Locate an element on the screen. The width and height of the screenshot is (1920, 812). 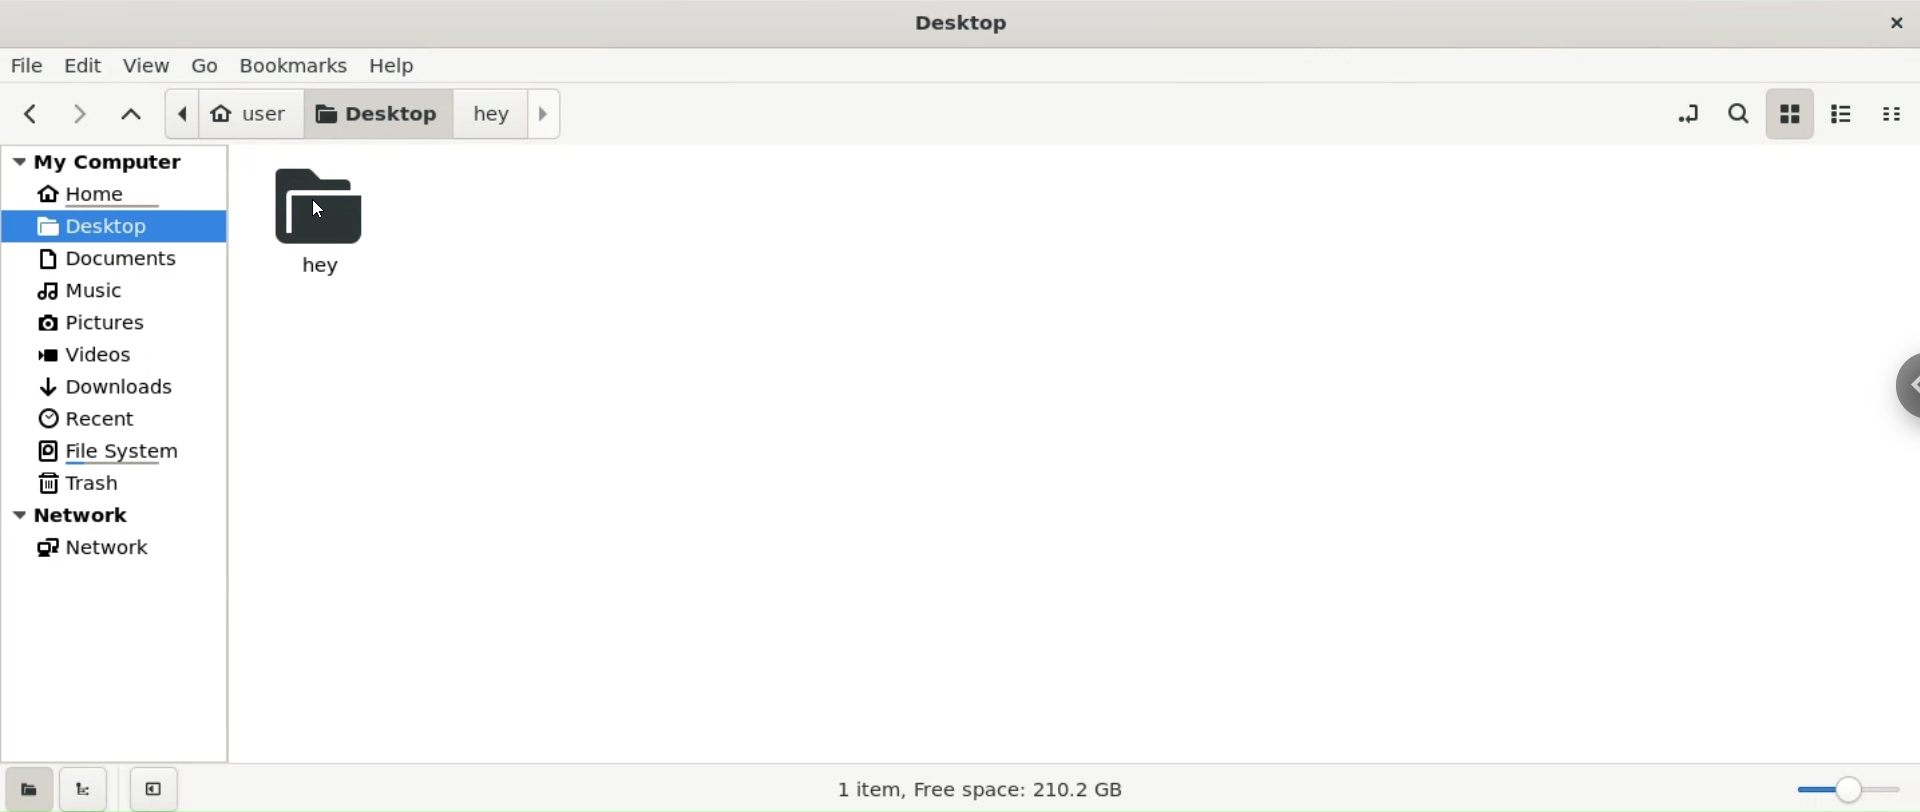
documents is located at coordinates (120, 260).